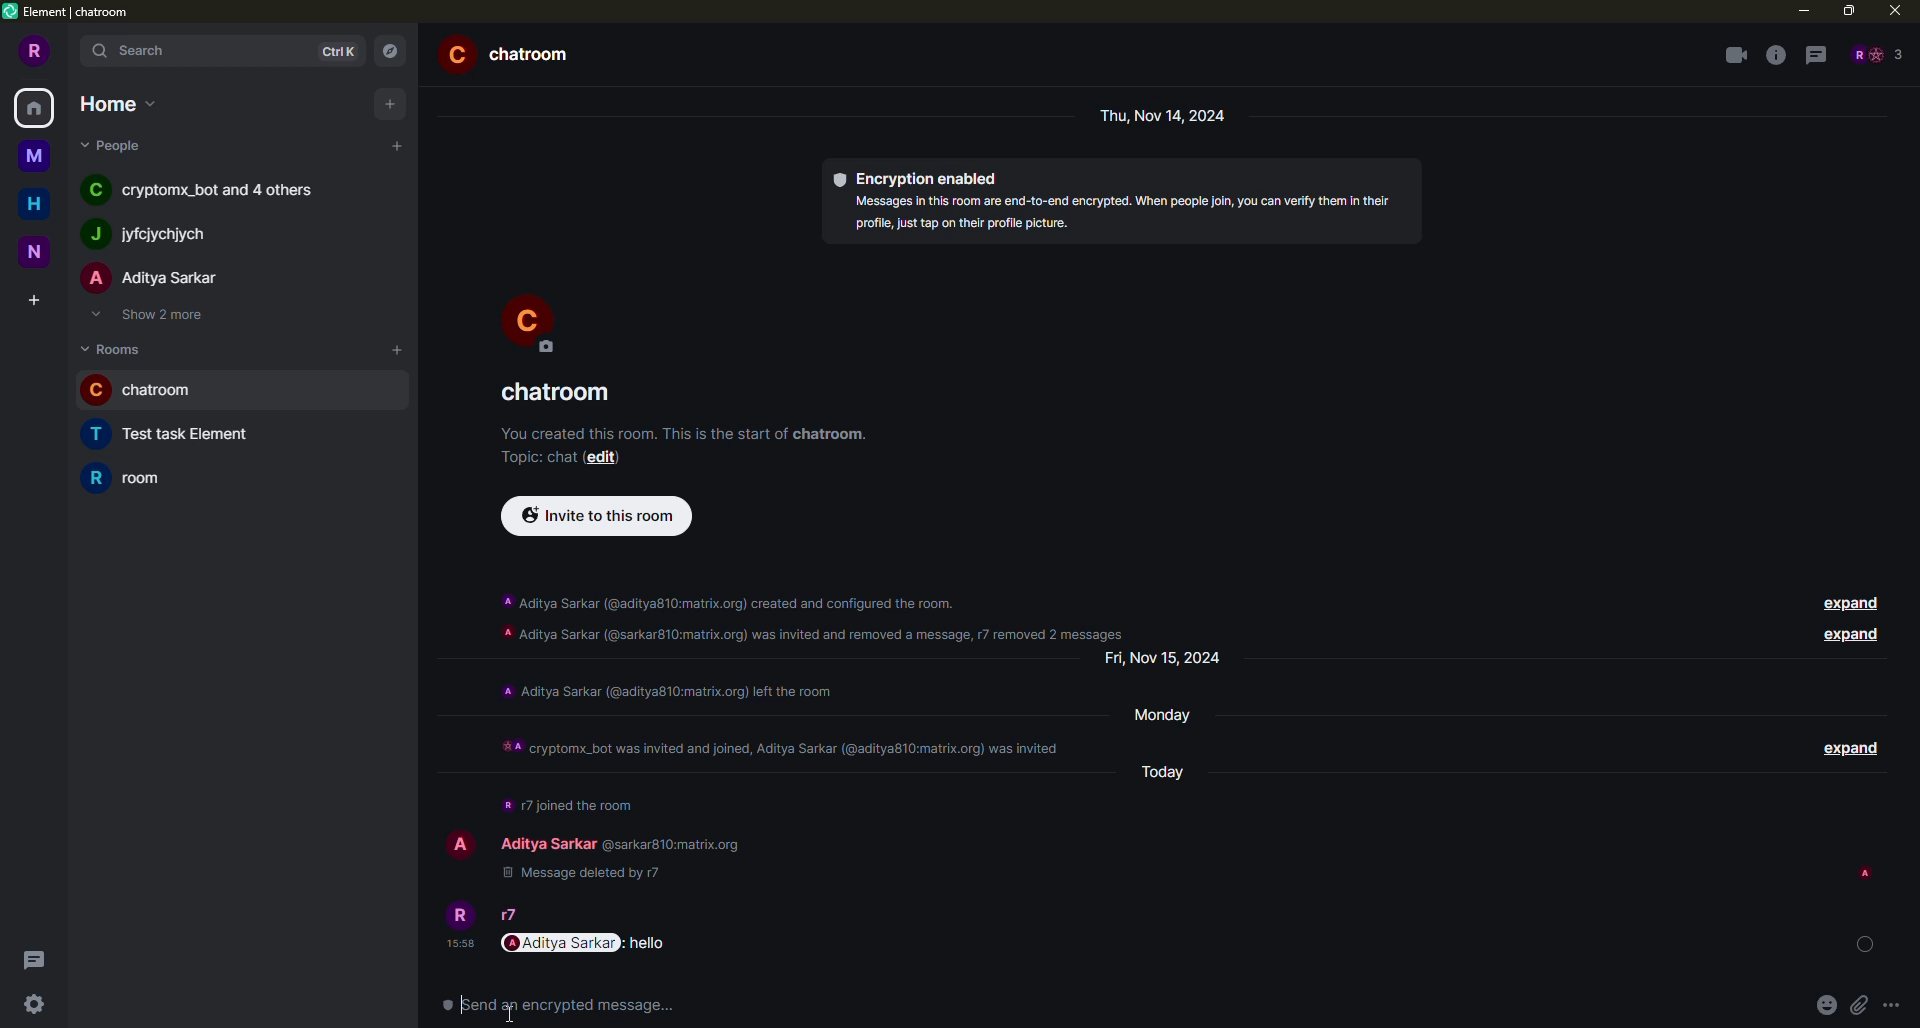 This screenshot has height=1028, width=1920. What do you see at coordinates (1827, 1006) in the screenshot?
I see `attach` at bounding box center [1827, 1006].